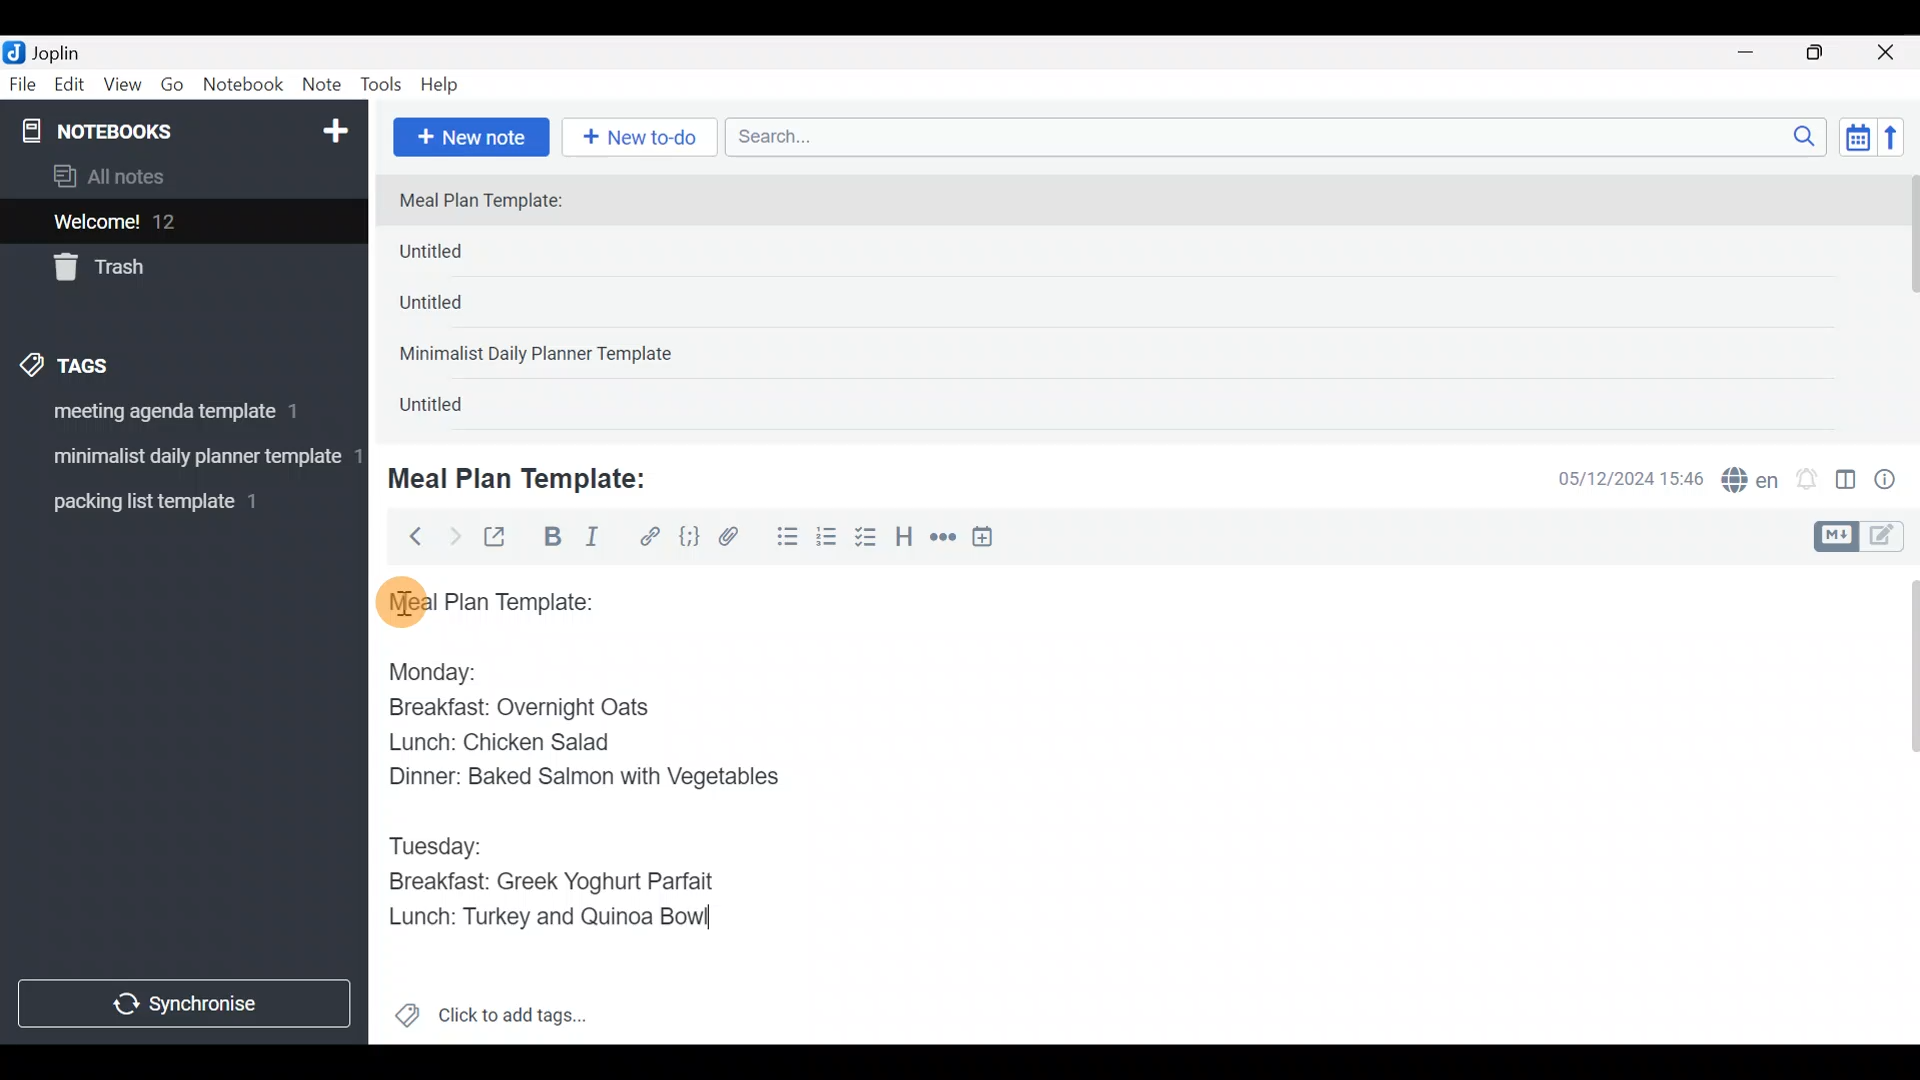 This screenshot has width=1920, height=1080. What do you see at coordinates (1894, 481) in the screenshot?
I see `Note properties` at bounding box center [1894, 481].